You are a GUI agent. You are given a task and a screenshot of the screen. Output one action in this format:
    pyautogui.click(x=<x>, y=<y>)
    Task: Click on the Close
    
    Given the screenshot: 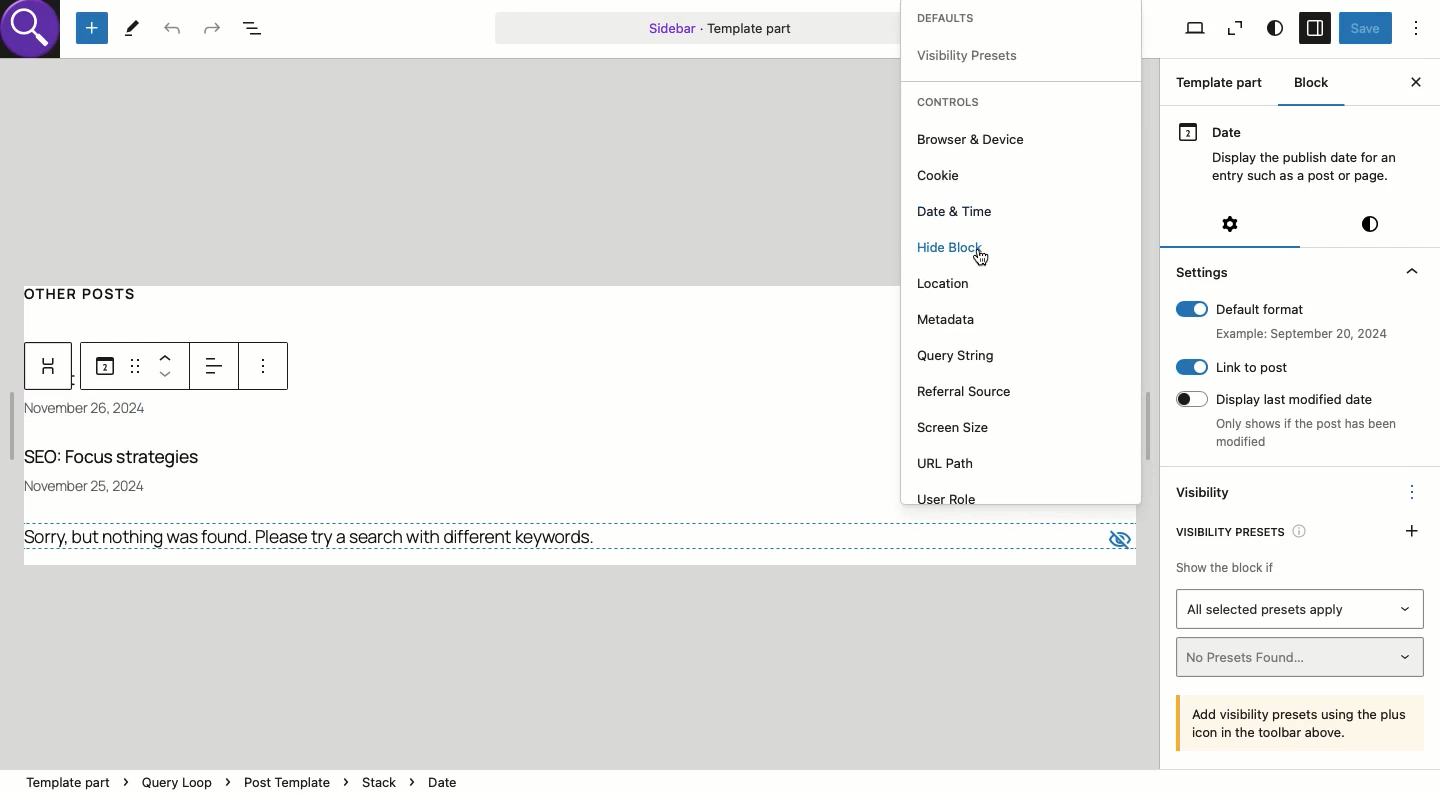 What is the action you would take?
    pyautogui.click(x=1415, y=82)
    